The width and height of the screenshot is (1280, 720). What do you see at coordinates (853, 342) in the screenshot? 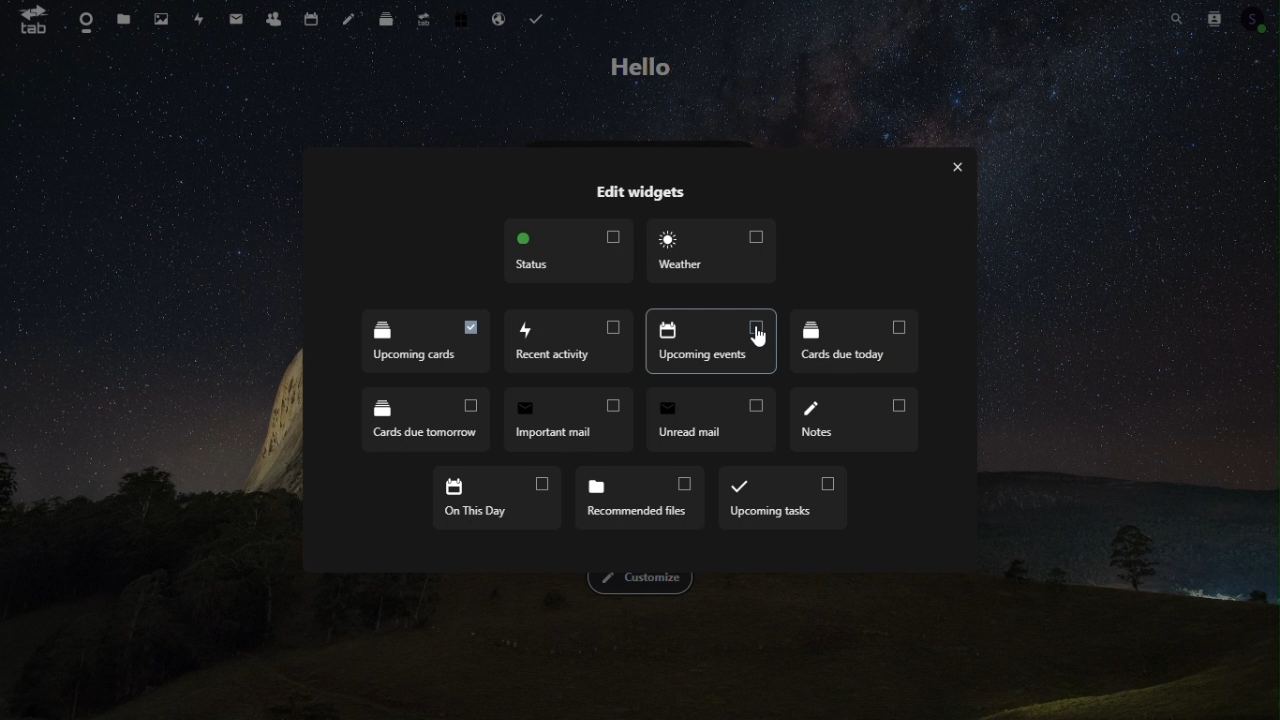
I see `Cards due today` at bounding box center [853, 342].